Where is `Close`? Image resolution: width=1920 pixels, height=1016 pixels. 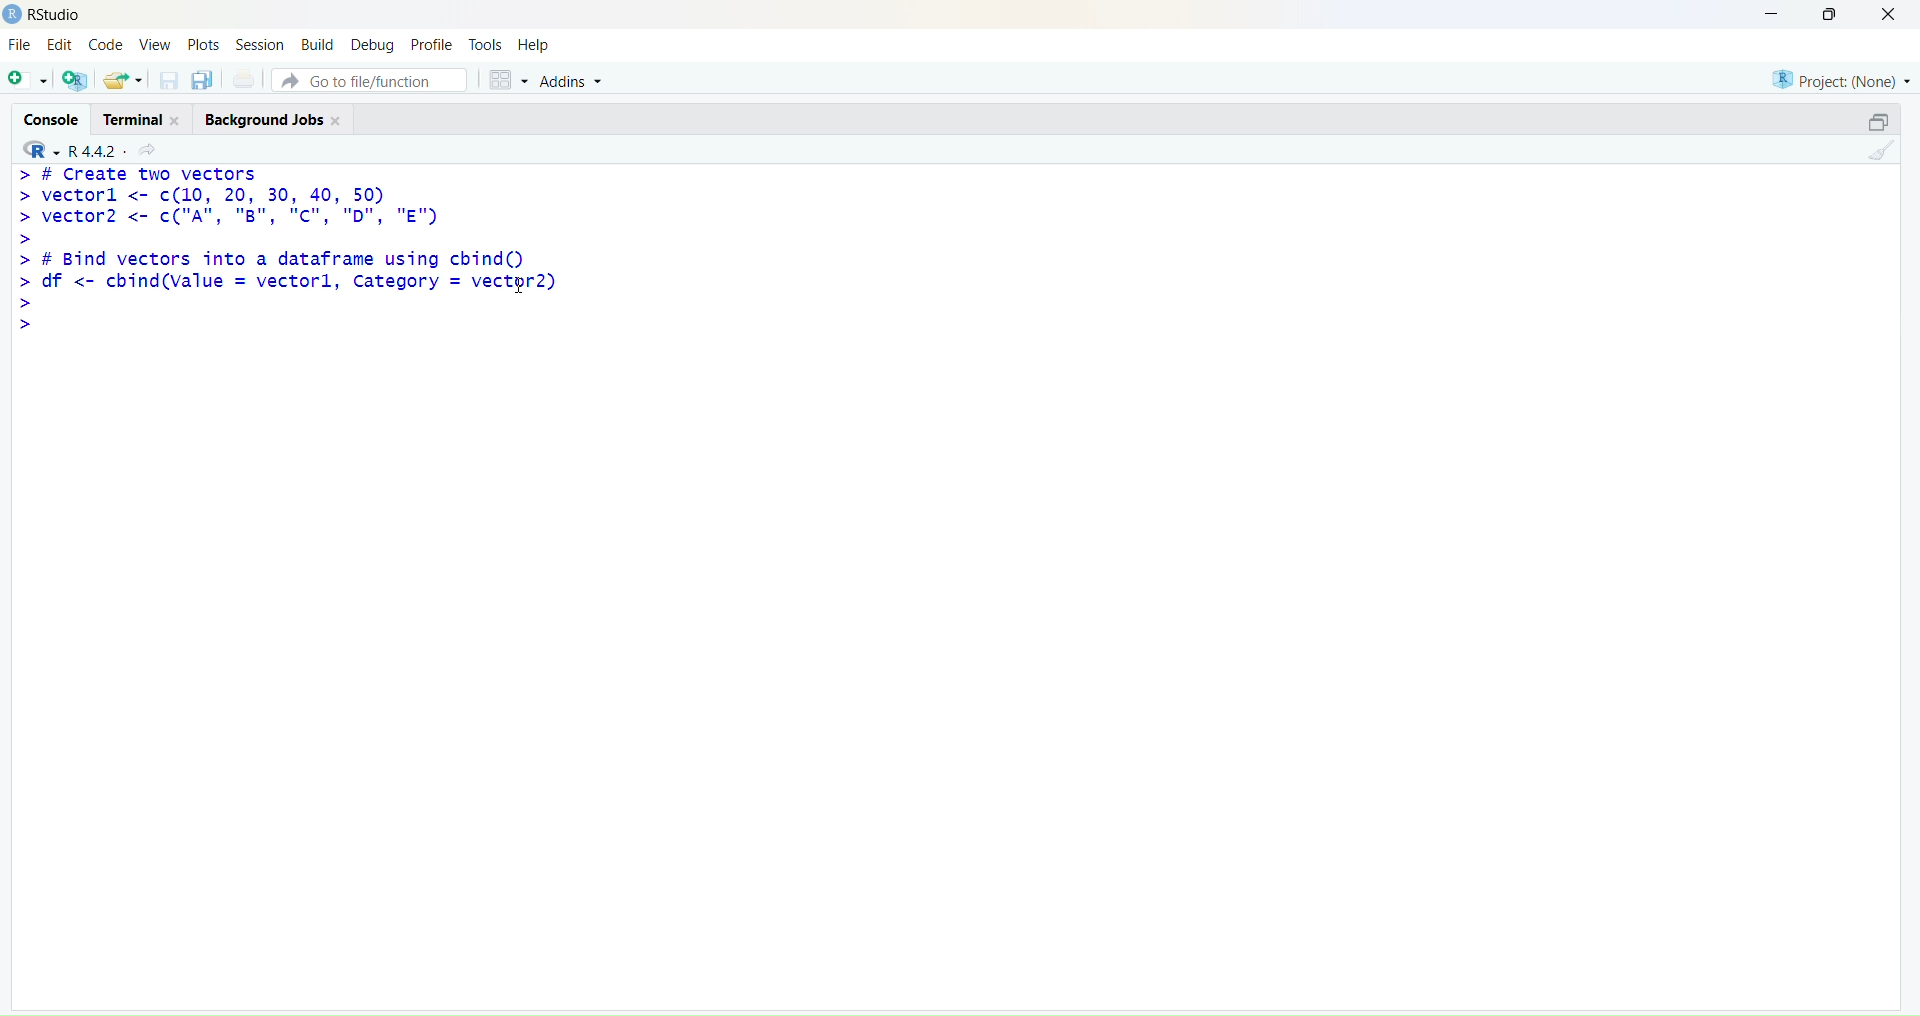 Close is located at coordinates (1890, 16).